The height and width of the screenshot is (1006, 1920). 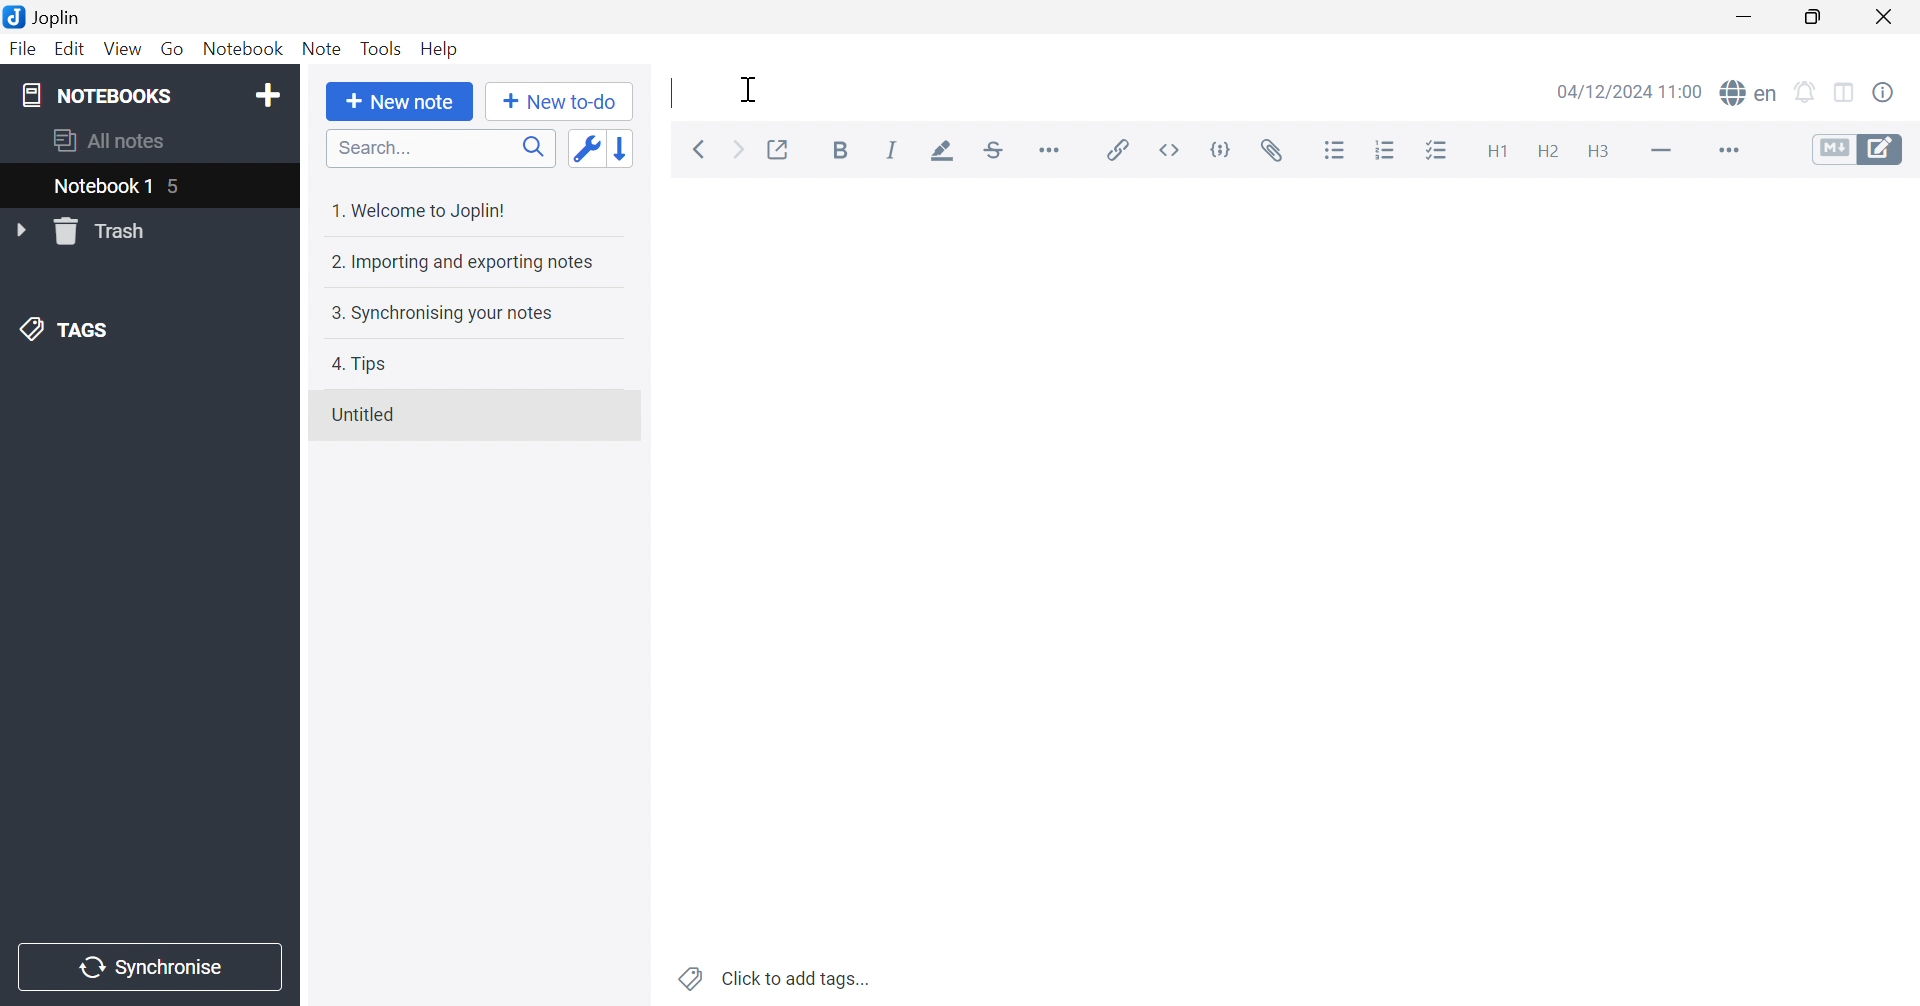 I want to click on Strikethrough, so click(x=999, y=152).